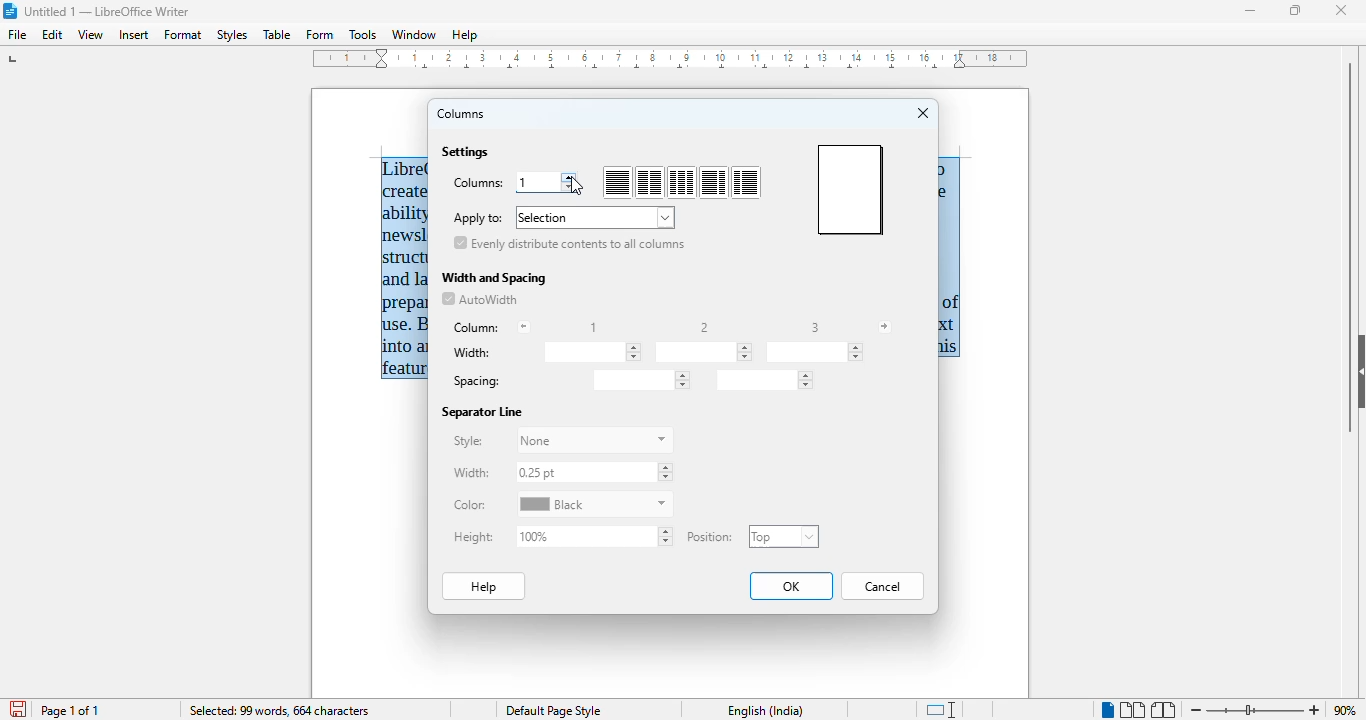  What do you see at coordinates (465, 35) in the screenshot?
I see `help` at bounding box center [465, 35].